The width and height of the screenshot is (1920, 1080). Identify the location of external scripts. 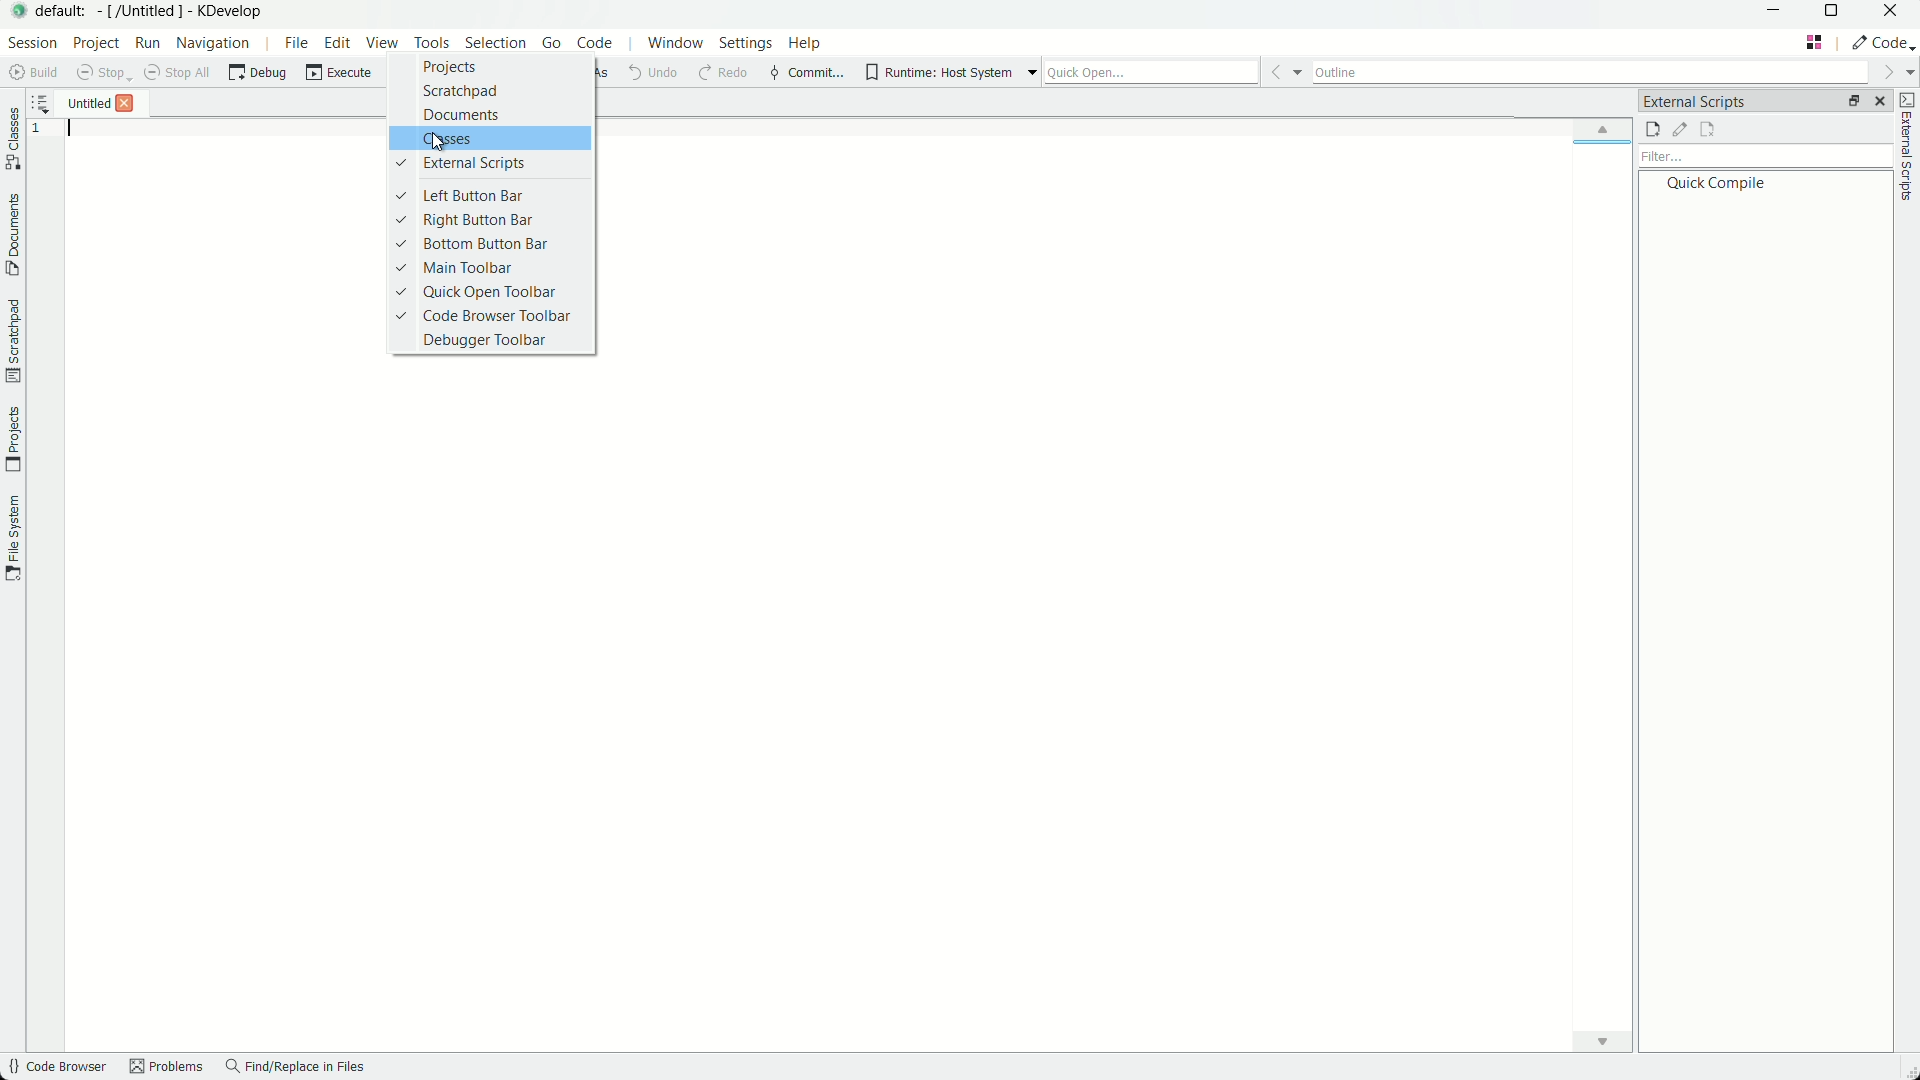
(1694, 100).